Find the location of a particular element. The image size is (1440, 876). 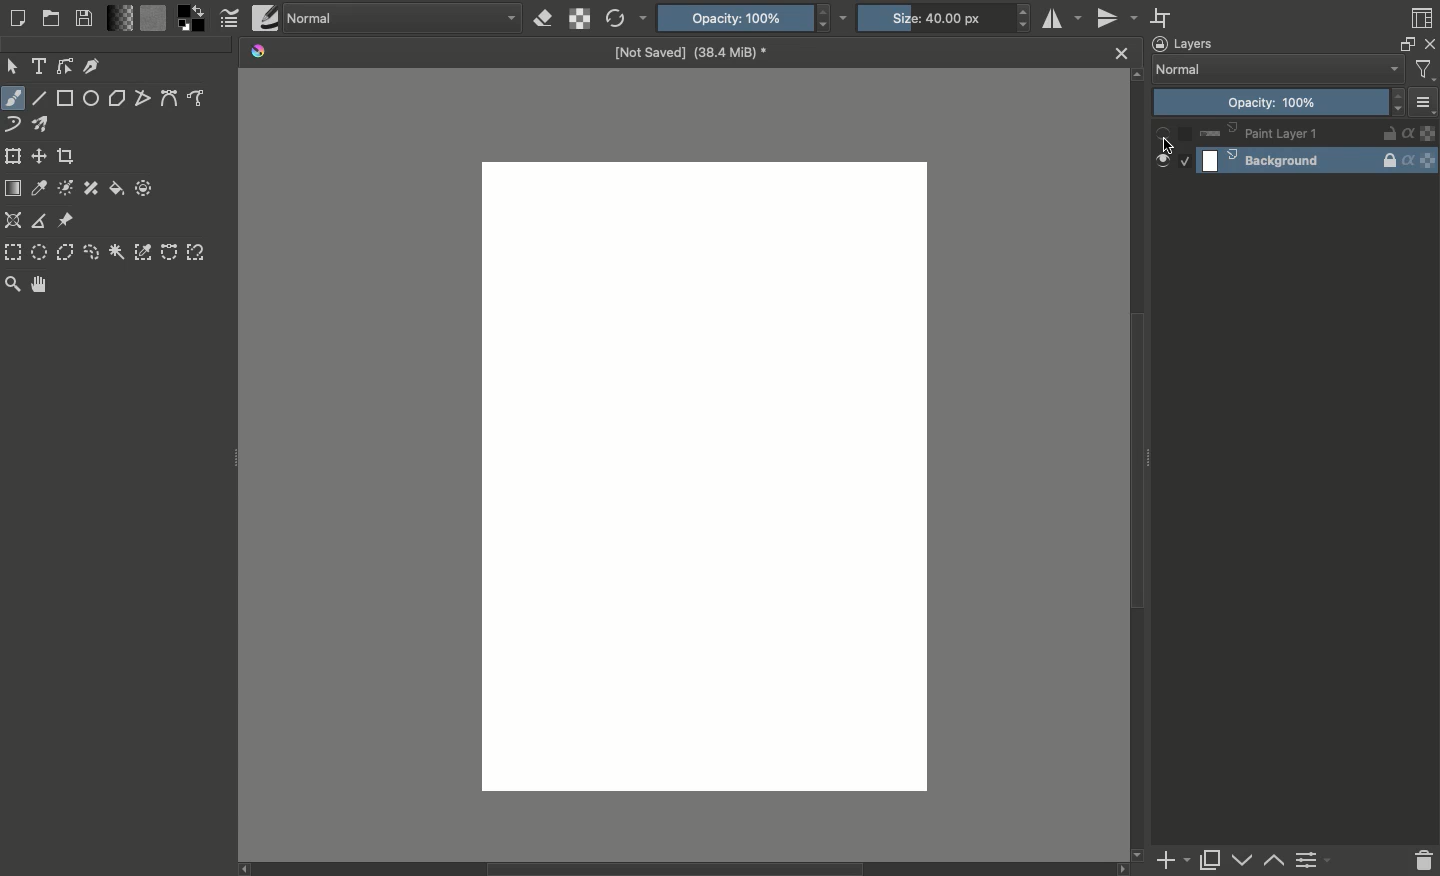

Fill patterns is located at coordinates (152, 19).